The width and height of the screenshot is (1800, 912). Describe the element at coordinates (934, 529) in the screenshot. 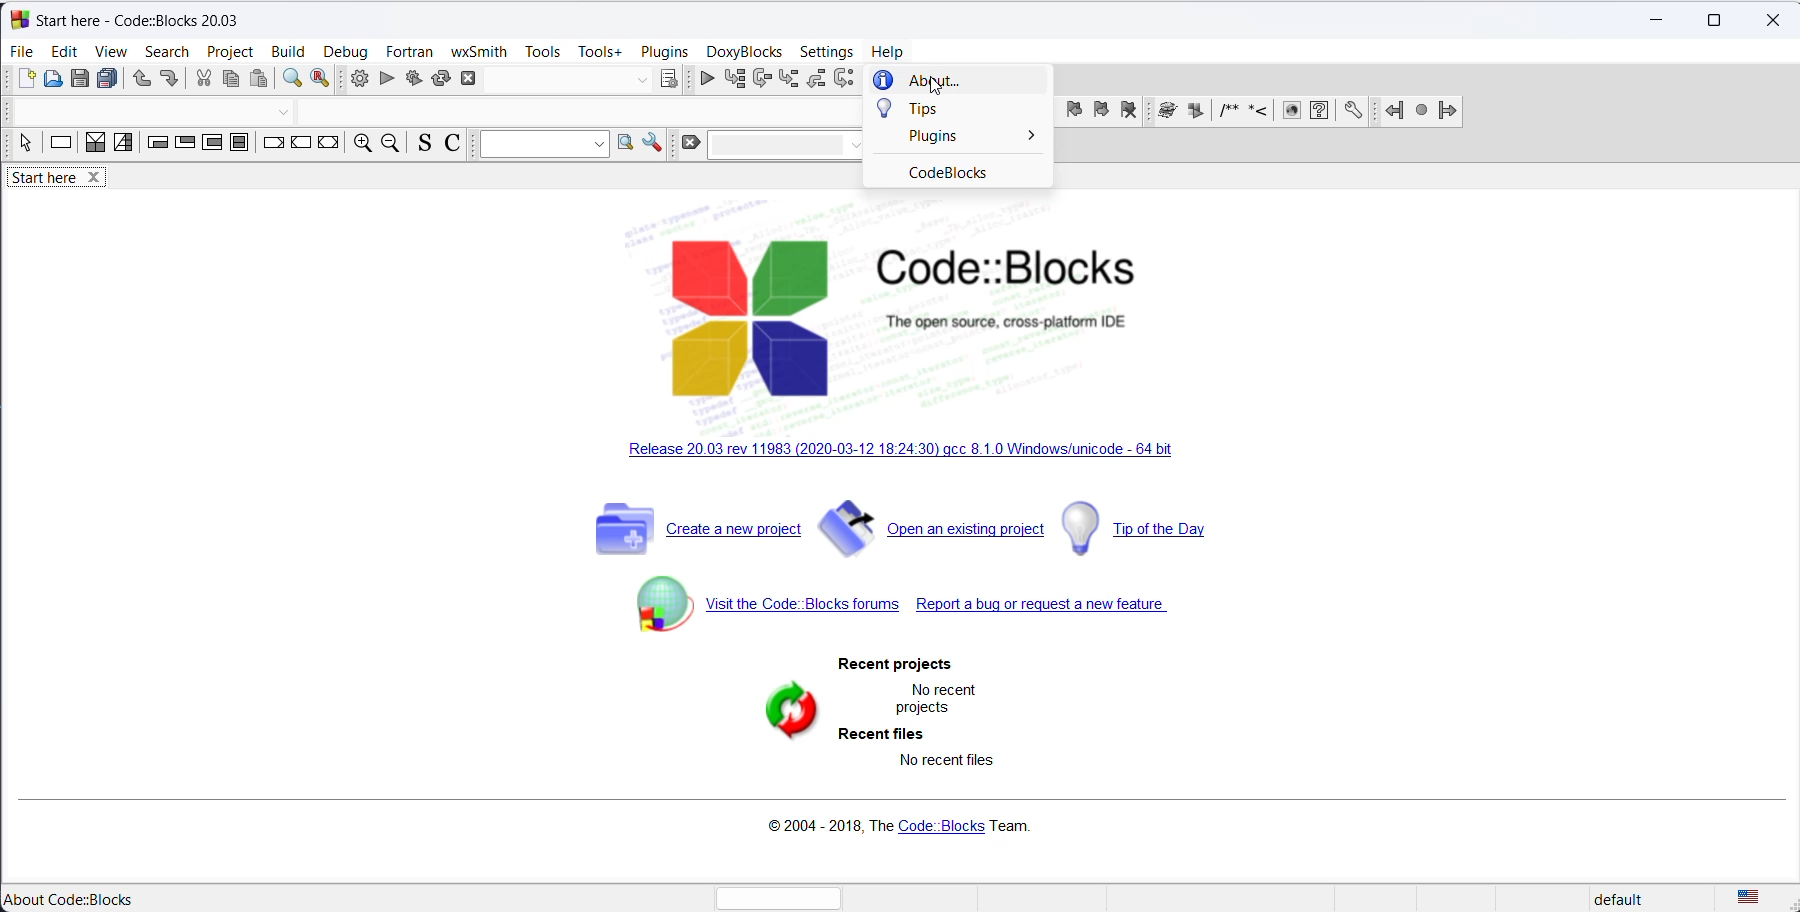

I see `open existing project` at that location.